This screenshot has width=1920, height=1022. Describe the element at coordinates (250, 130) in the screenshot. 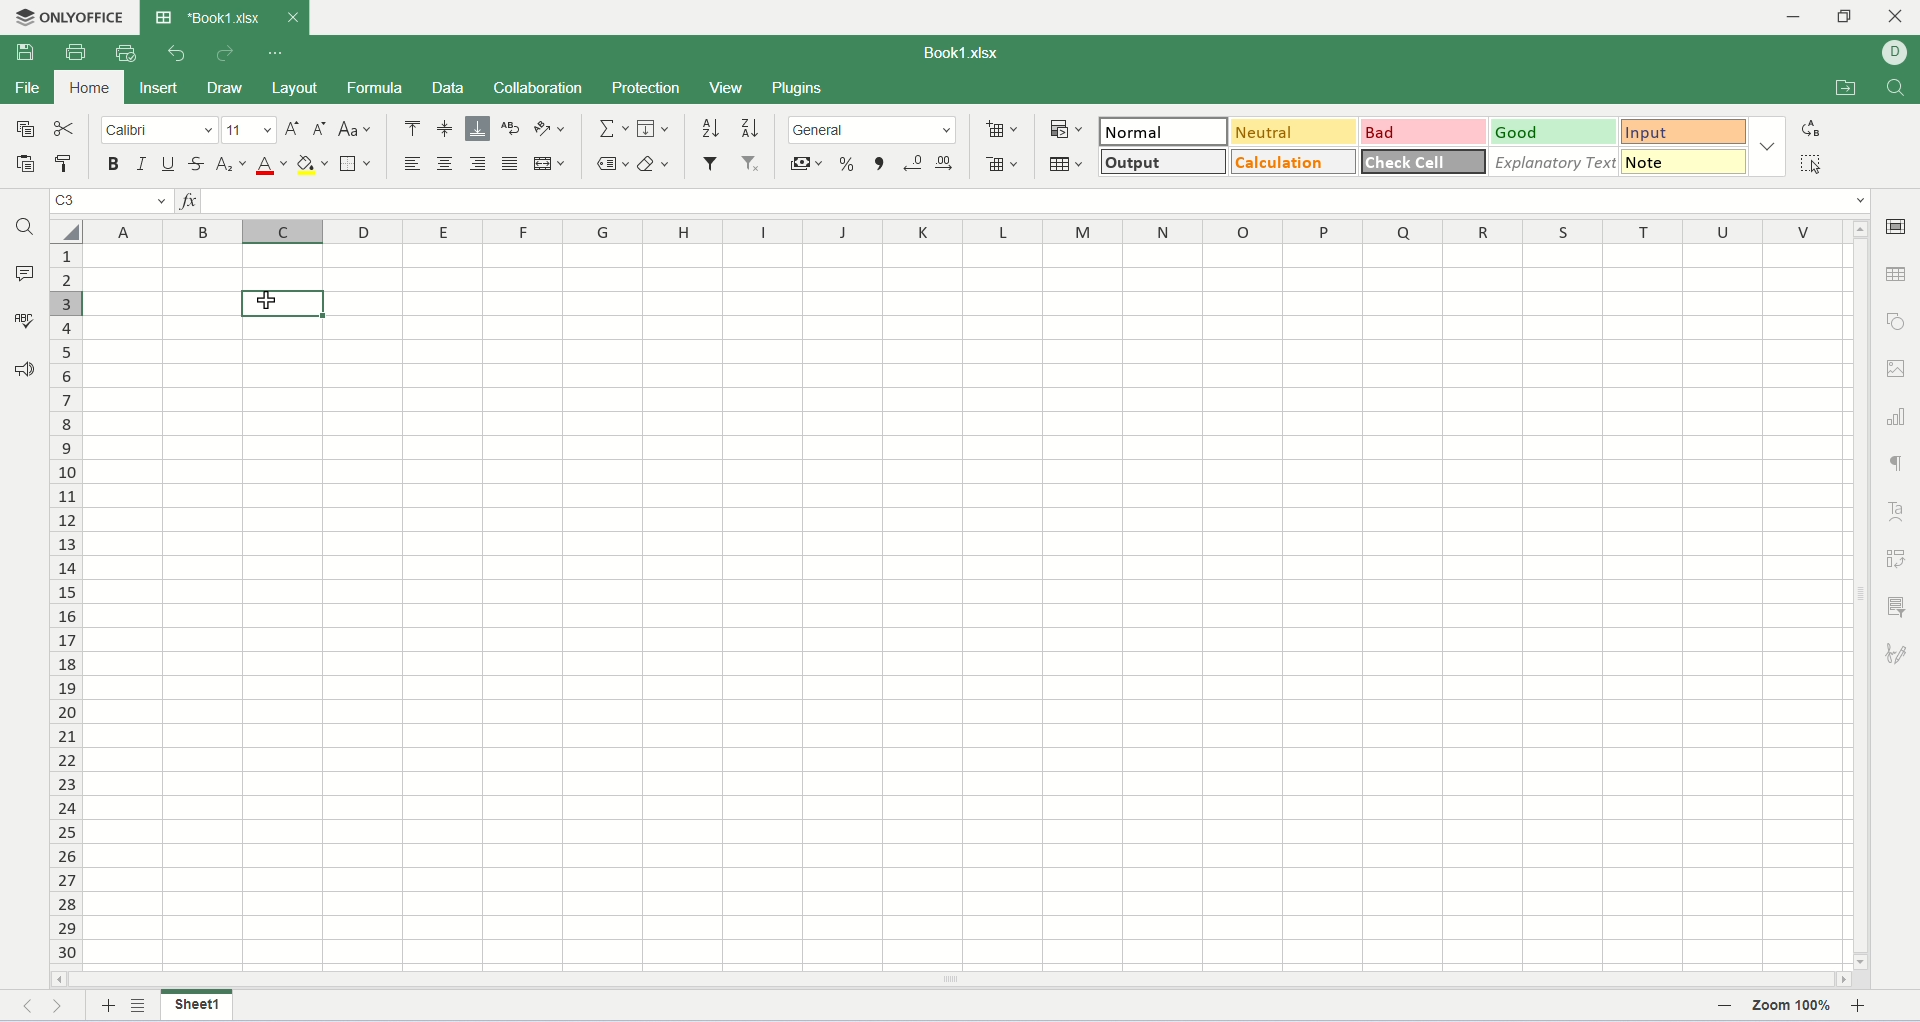

I see `font size` at that location.